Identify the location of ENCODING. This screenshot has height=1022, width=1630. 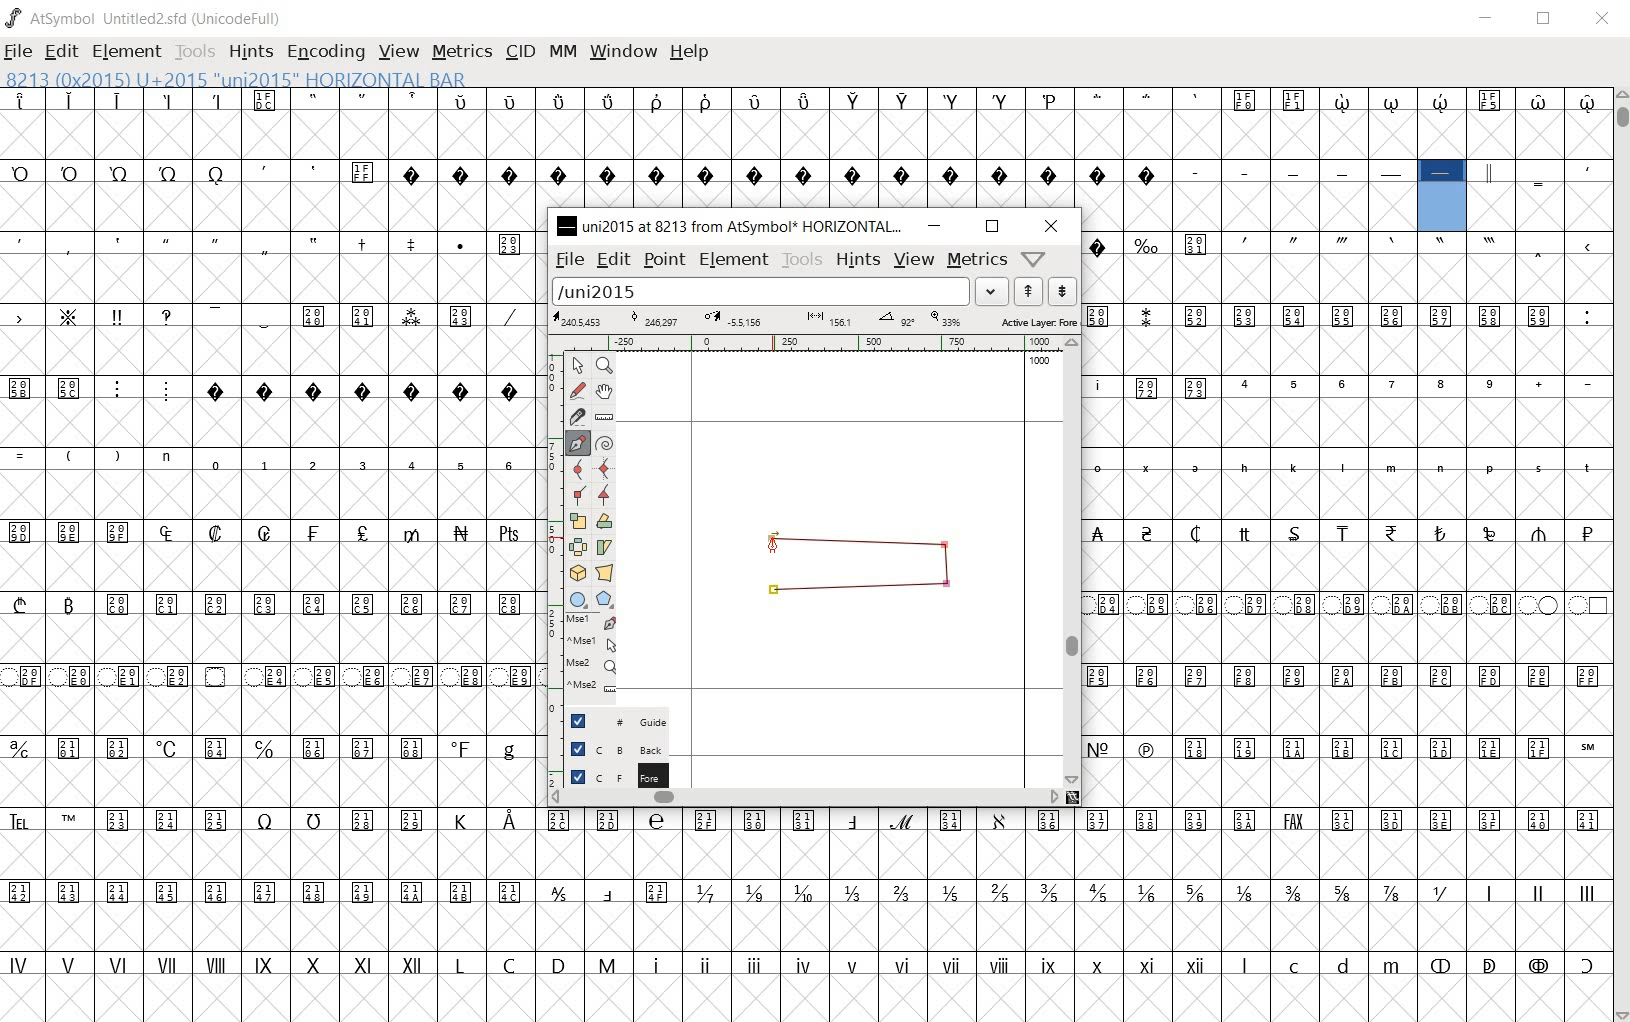
(326, 52).